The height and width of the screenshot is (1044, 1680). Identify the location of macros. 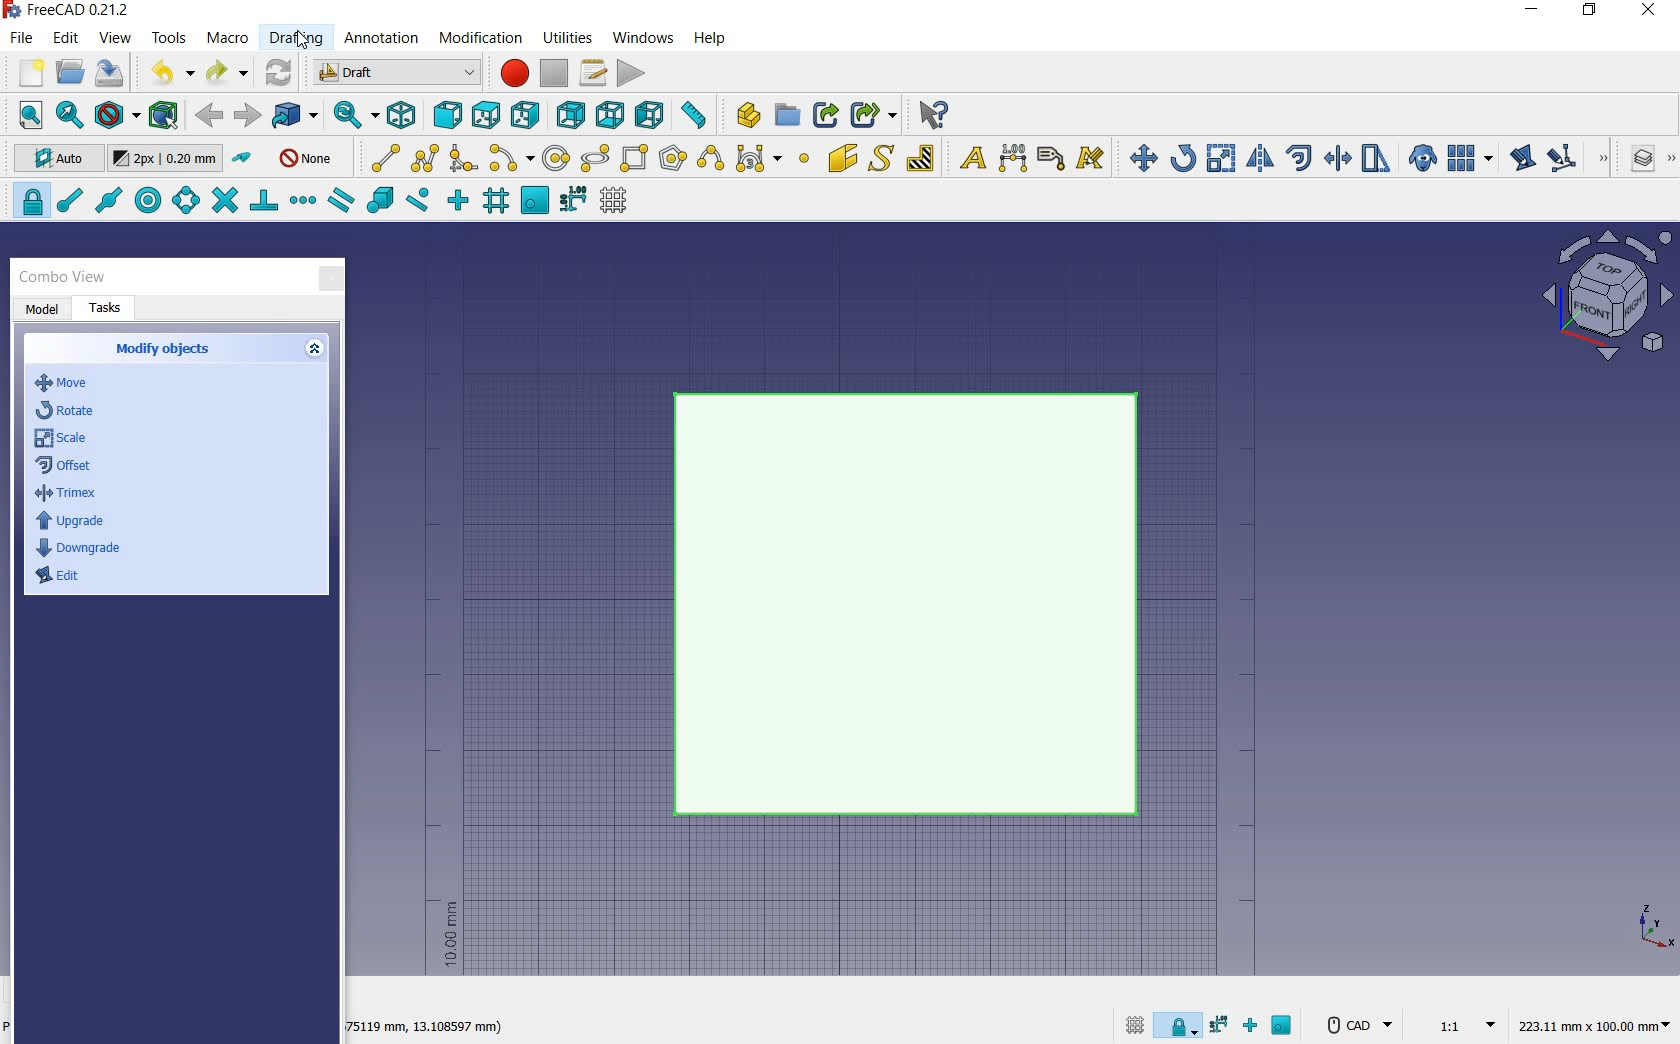
(594, 73).